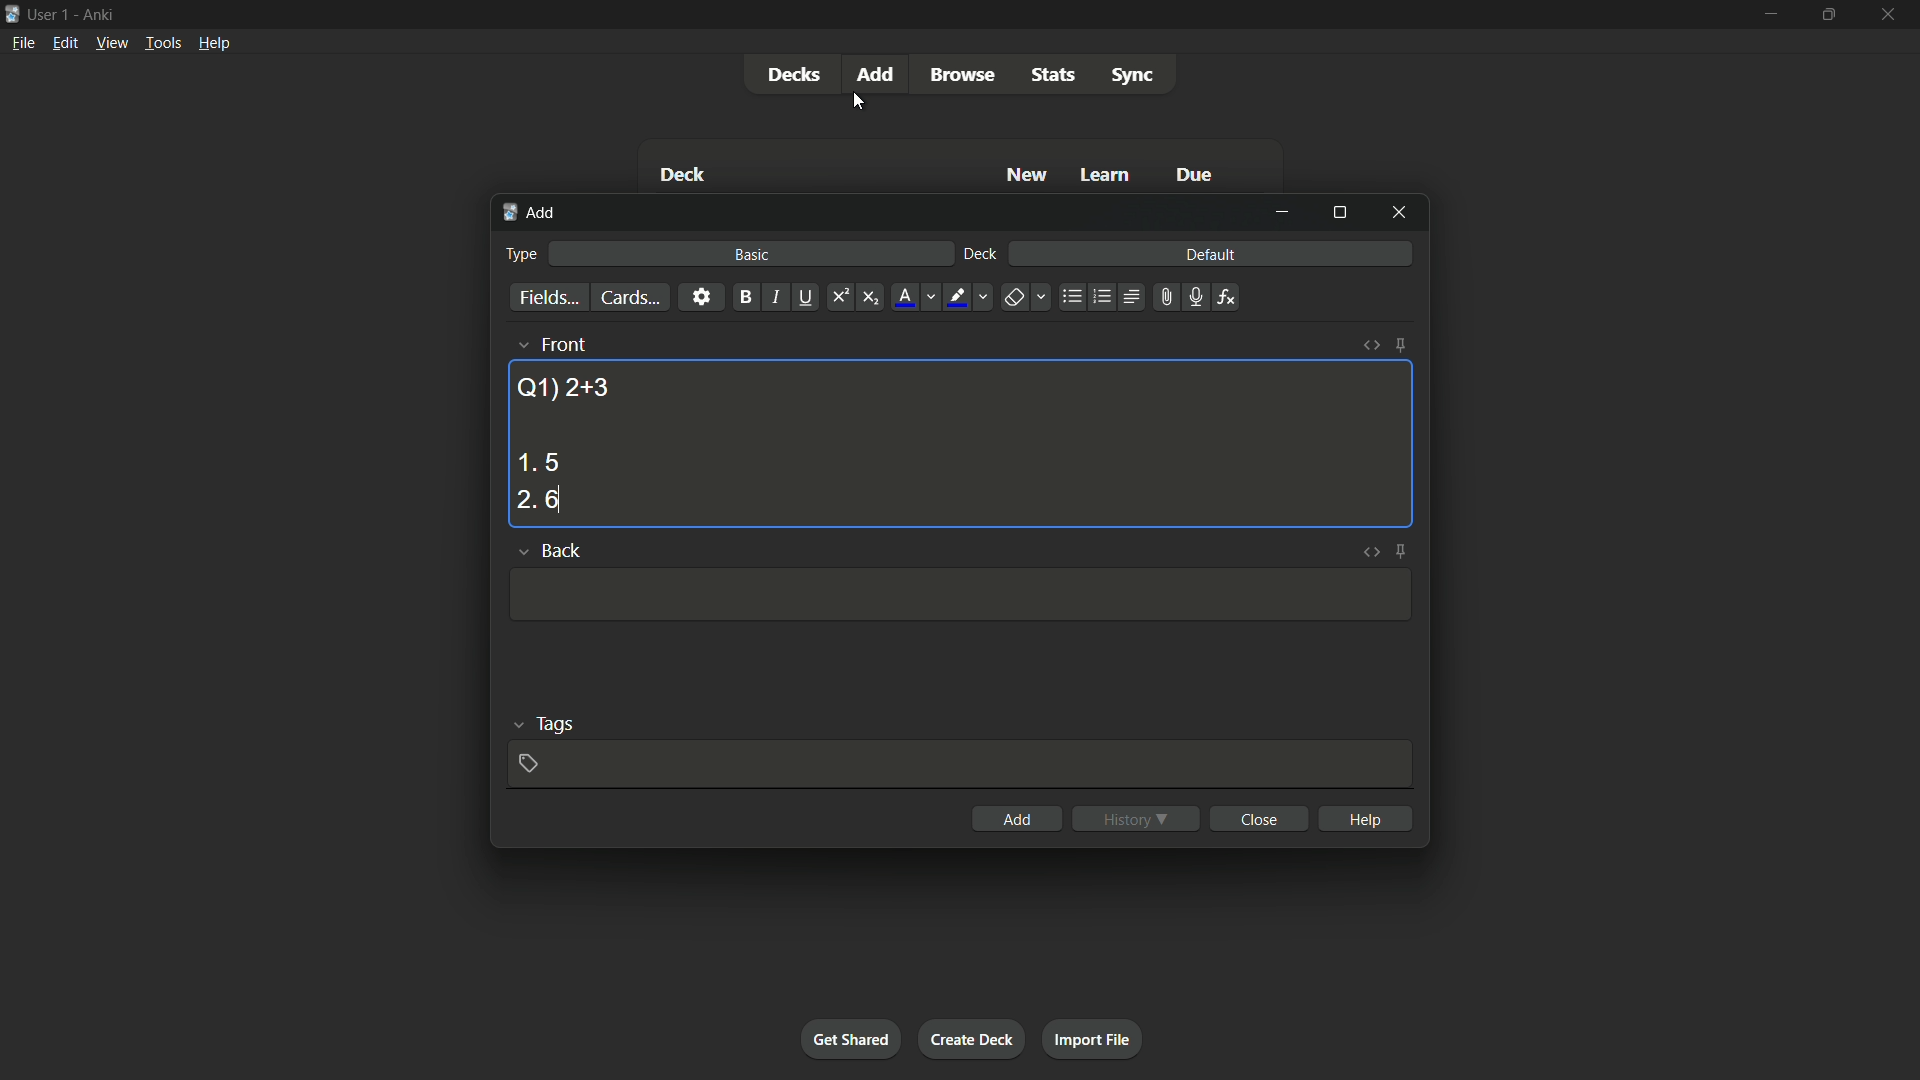 The width and height of the screenshot is (1920, 1080). What do you see at coordinates (1130, 298) in the screenshot?
I see `alignment` at bounding box center [1130, 298].